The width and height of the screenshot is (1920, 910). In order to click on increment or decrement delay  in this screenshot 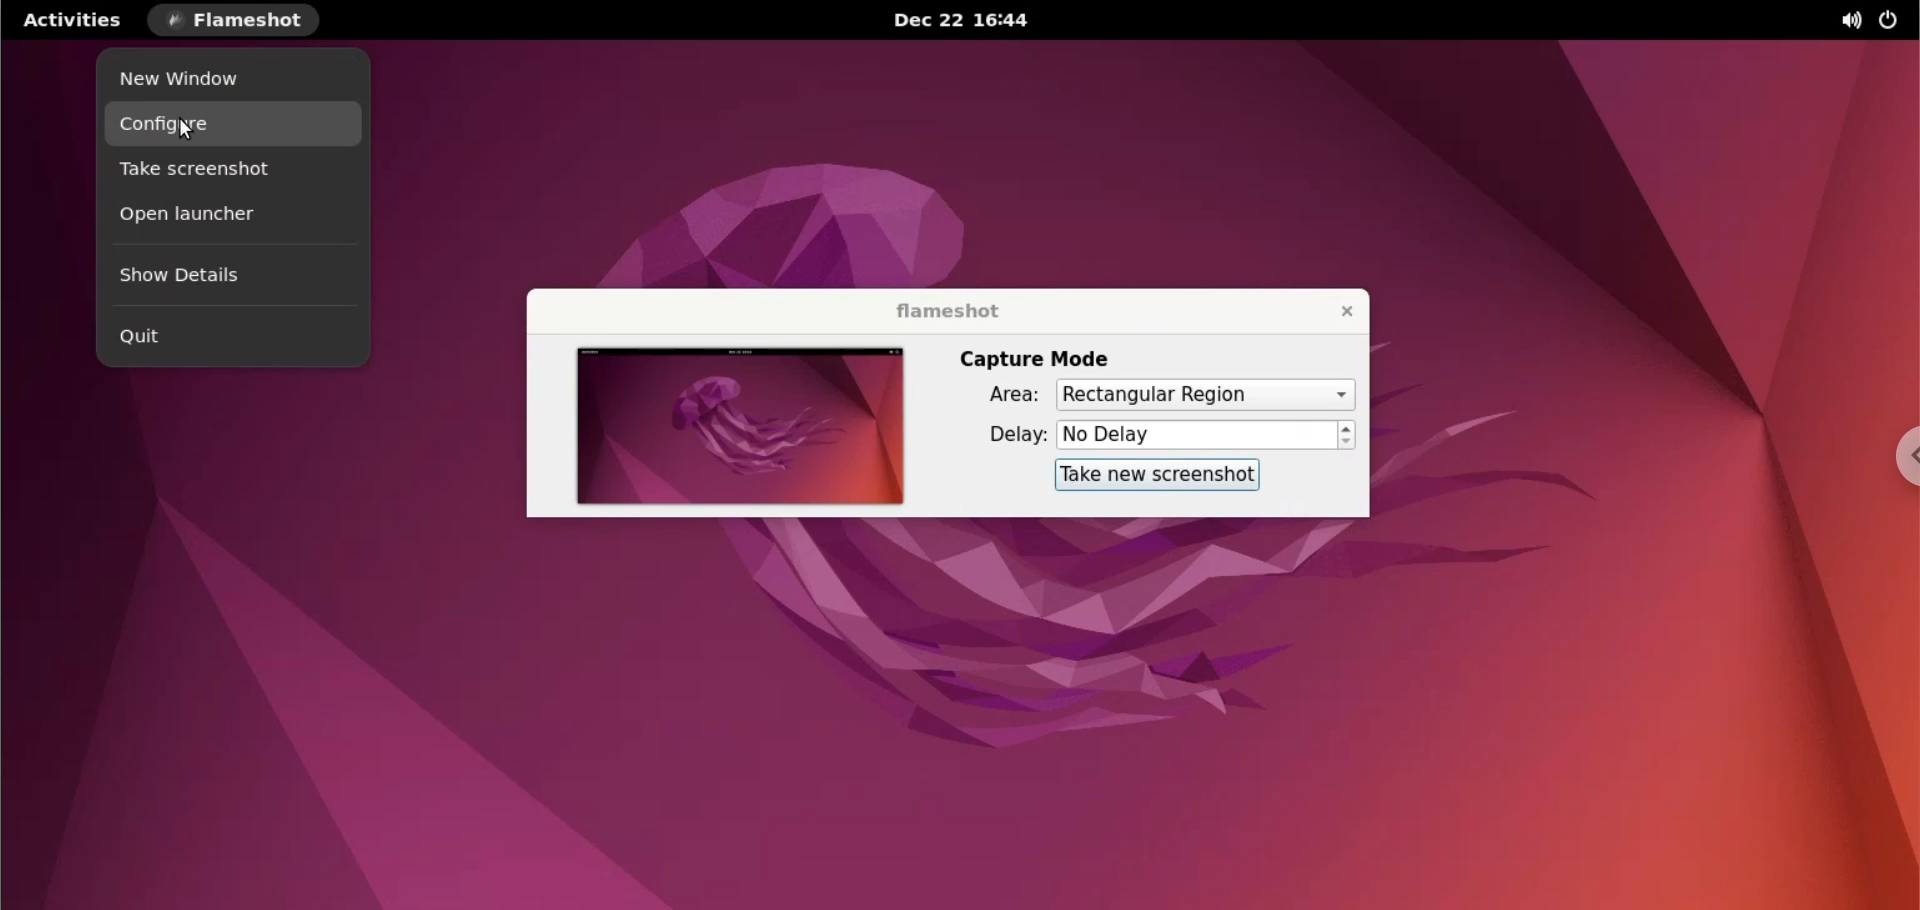, I will do `click(1347, 435)`.